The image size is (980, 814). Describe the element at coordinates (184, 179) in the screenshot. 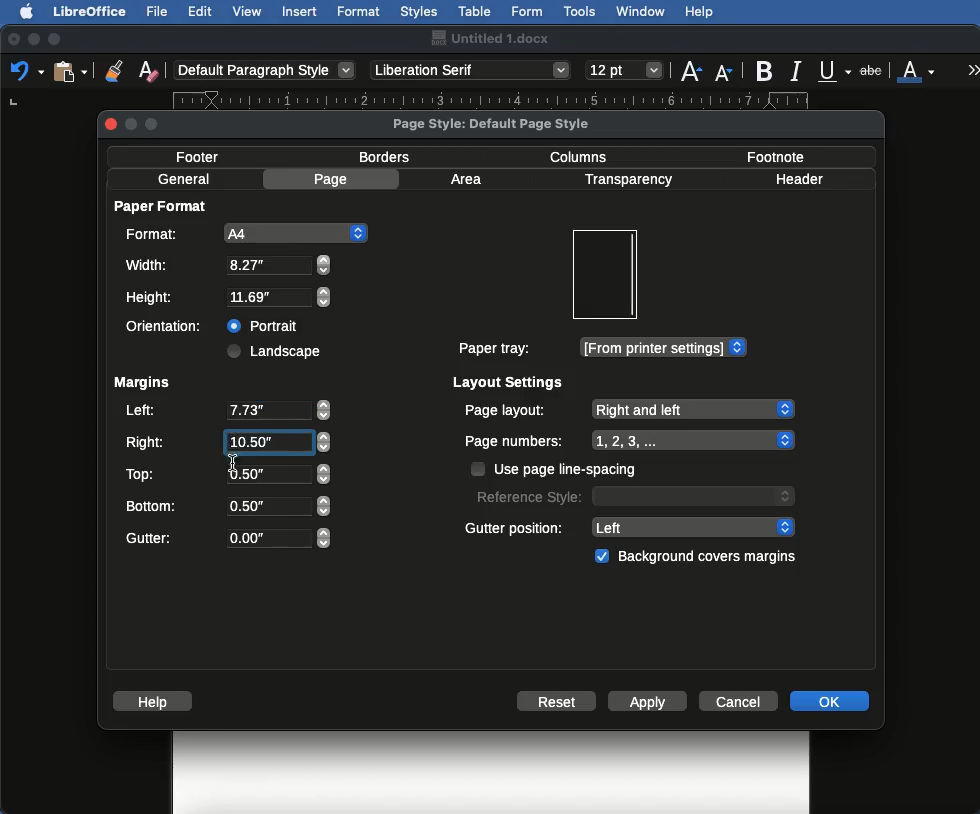

I see `General` at that location.